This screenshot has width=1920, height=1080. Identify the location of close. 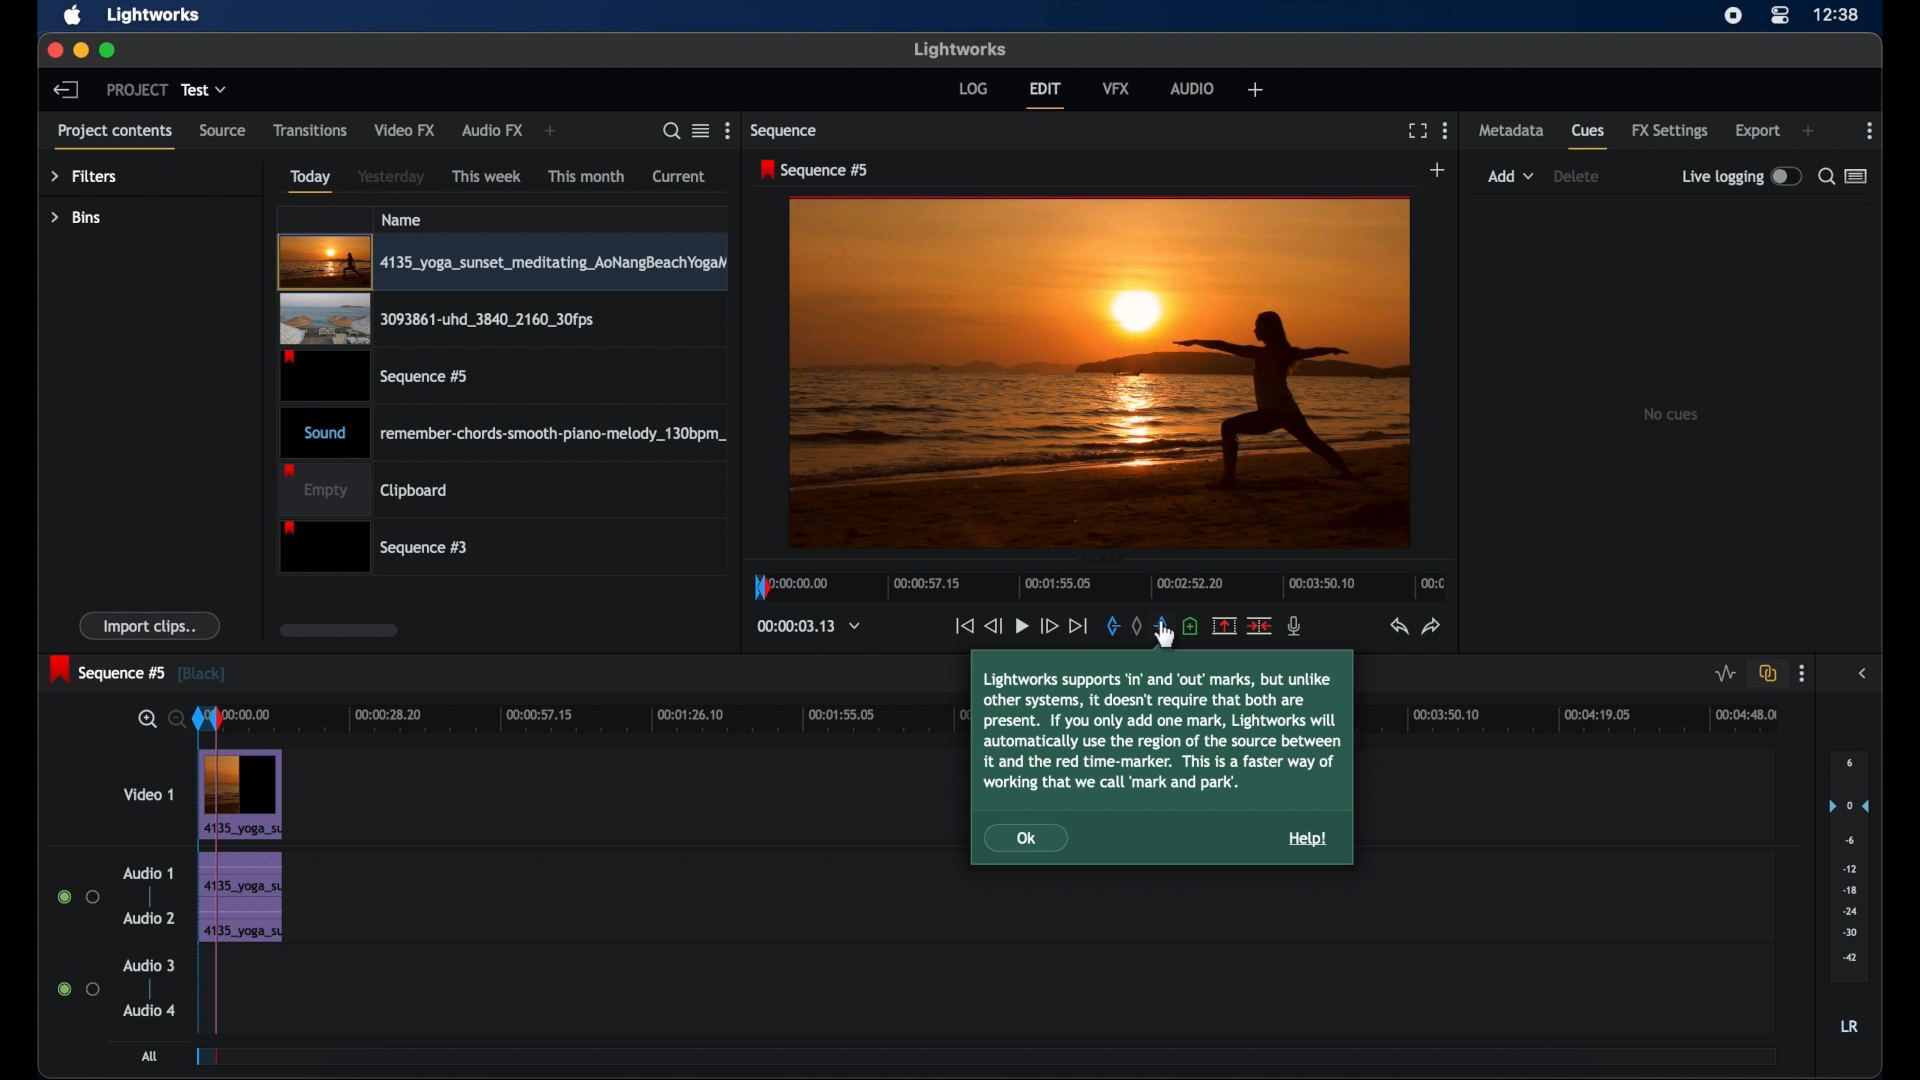
(53, 48).